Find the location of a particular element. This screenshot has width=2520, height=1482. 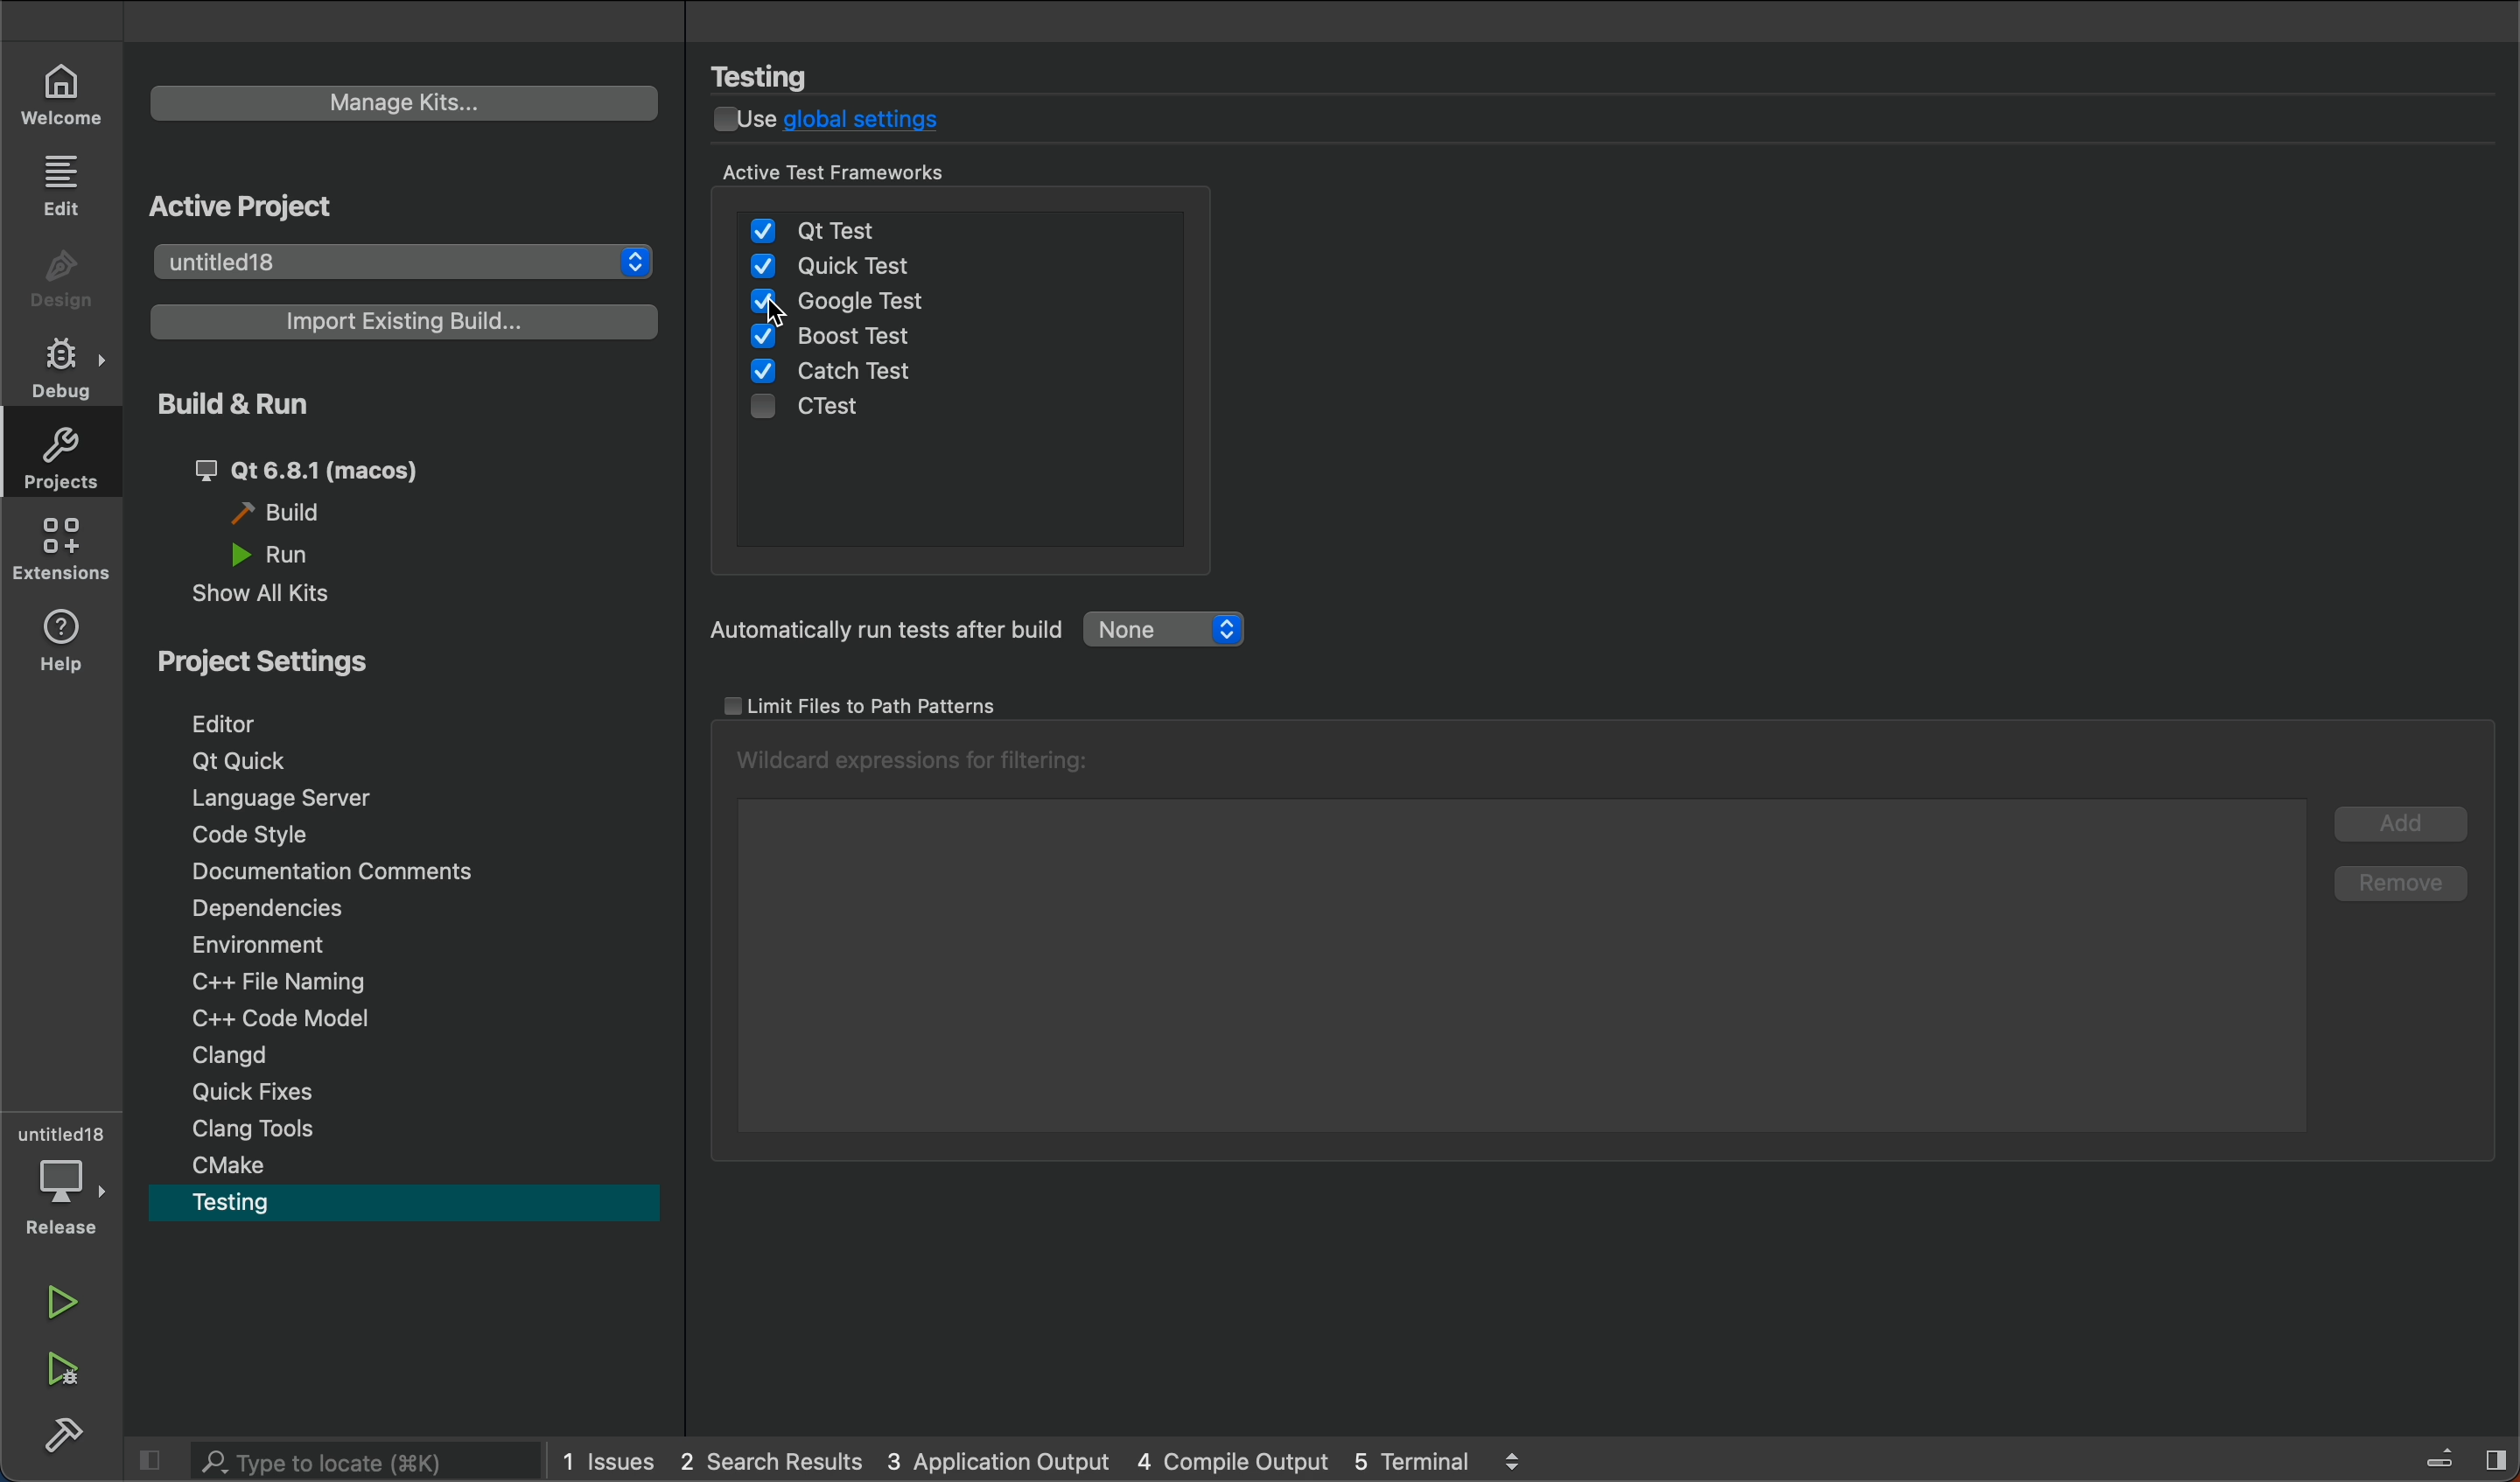

quick test is located at coordinates (873, 267).